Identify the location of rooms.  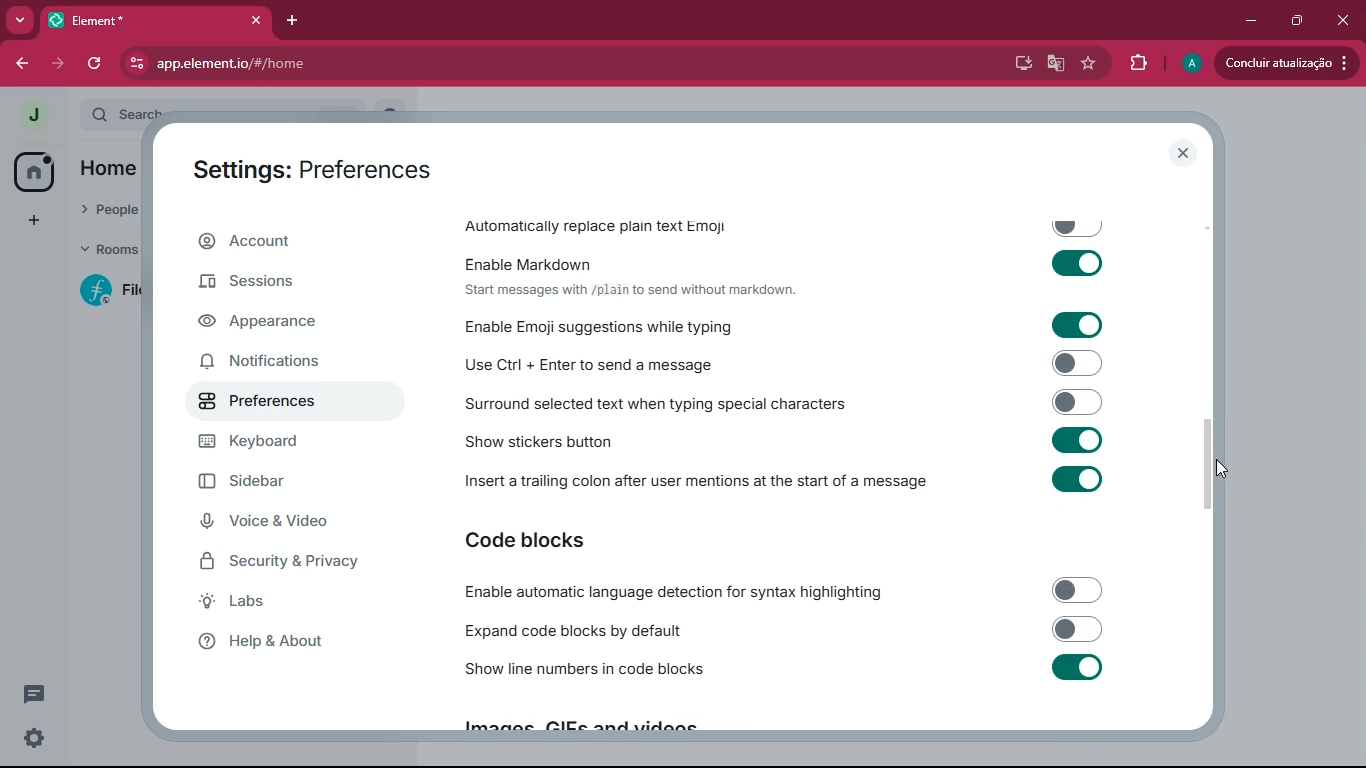
(103, 252).